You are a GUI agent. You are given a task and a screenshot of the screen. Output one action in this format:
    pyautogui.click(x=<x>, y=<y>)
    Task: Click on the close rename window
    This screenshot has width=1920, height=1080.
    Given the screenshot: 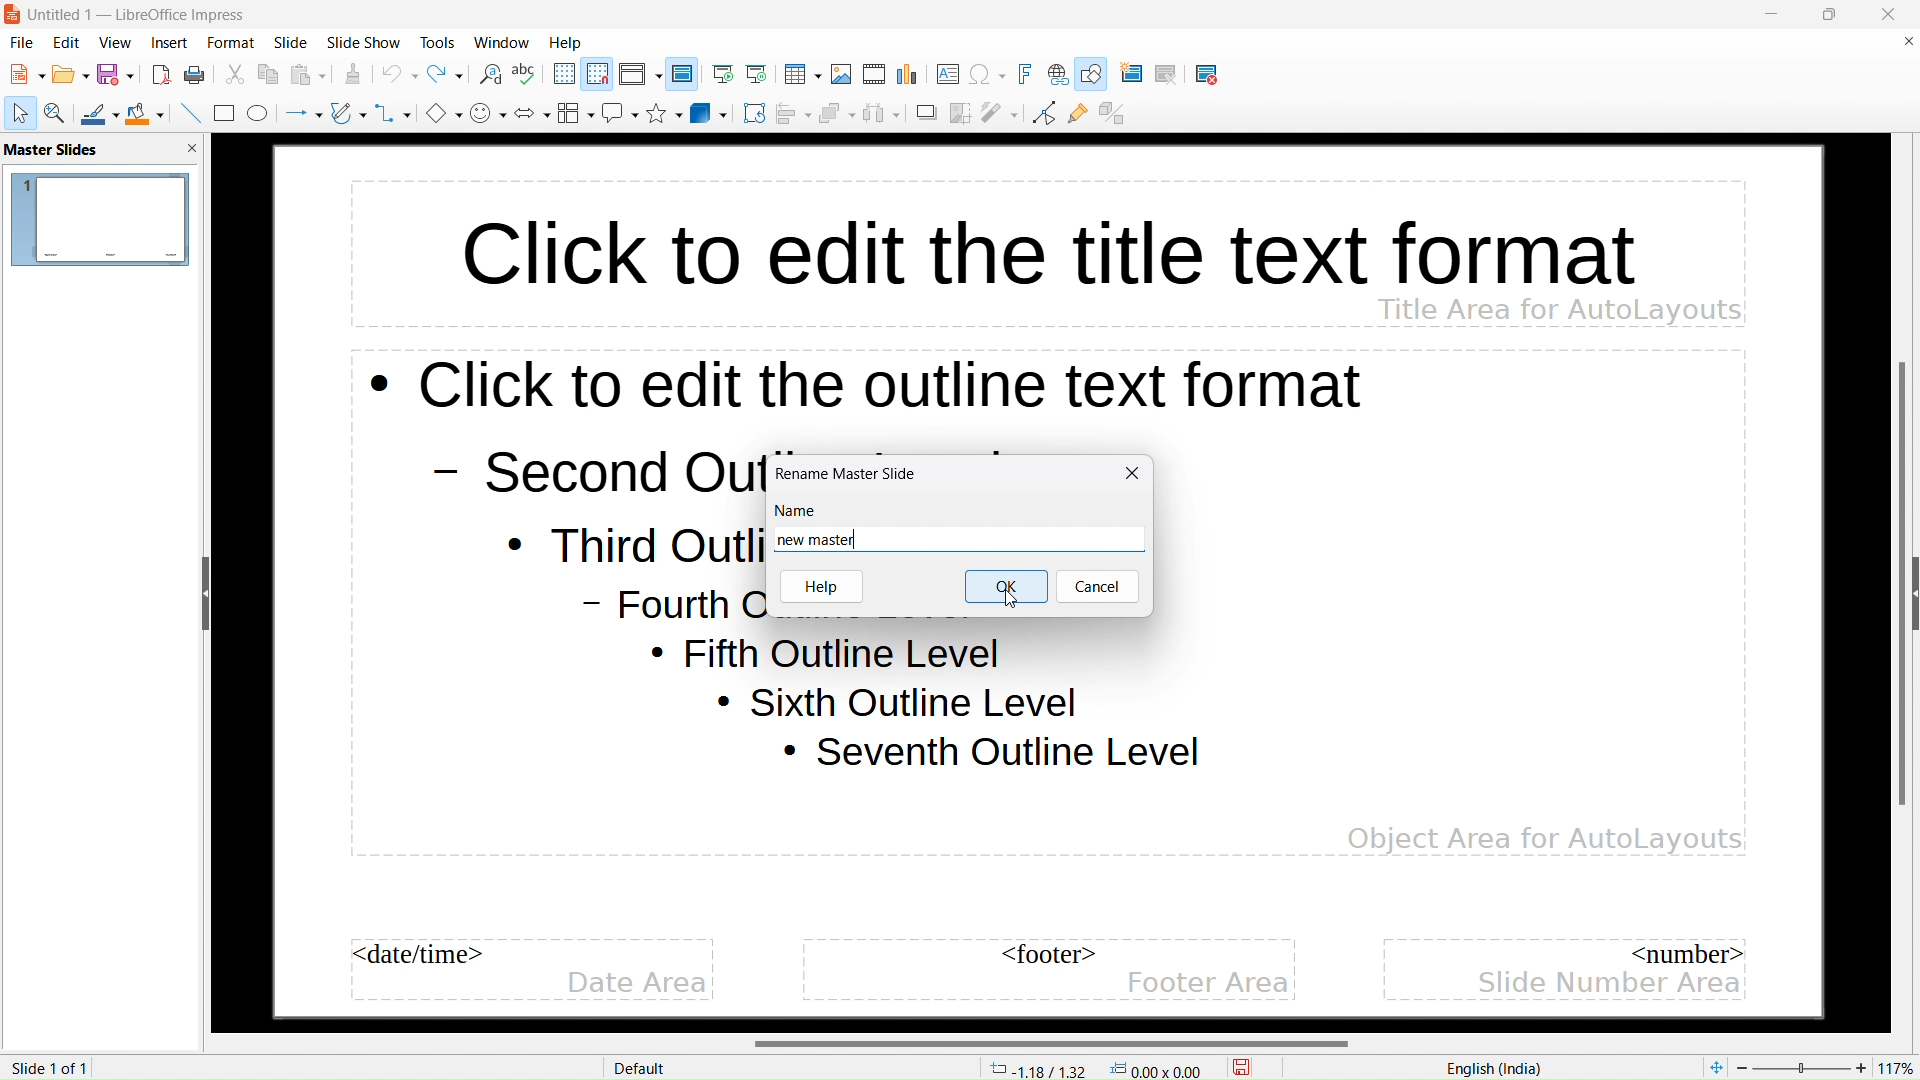 What is the action you would take?
    pyautogui.click(x=1133, y=472)
    